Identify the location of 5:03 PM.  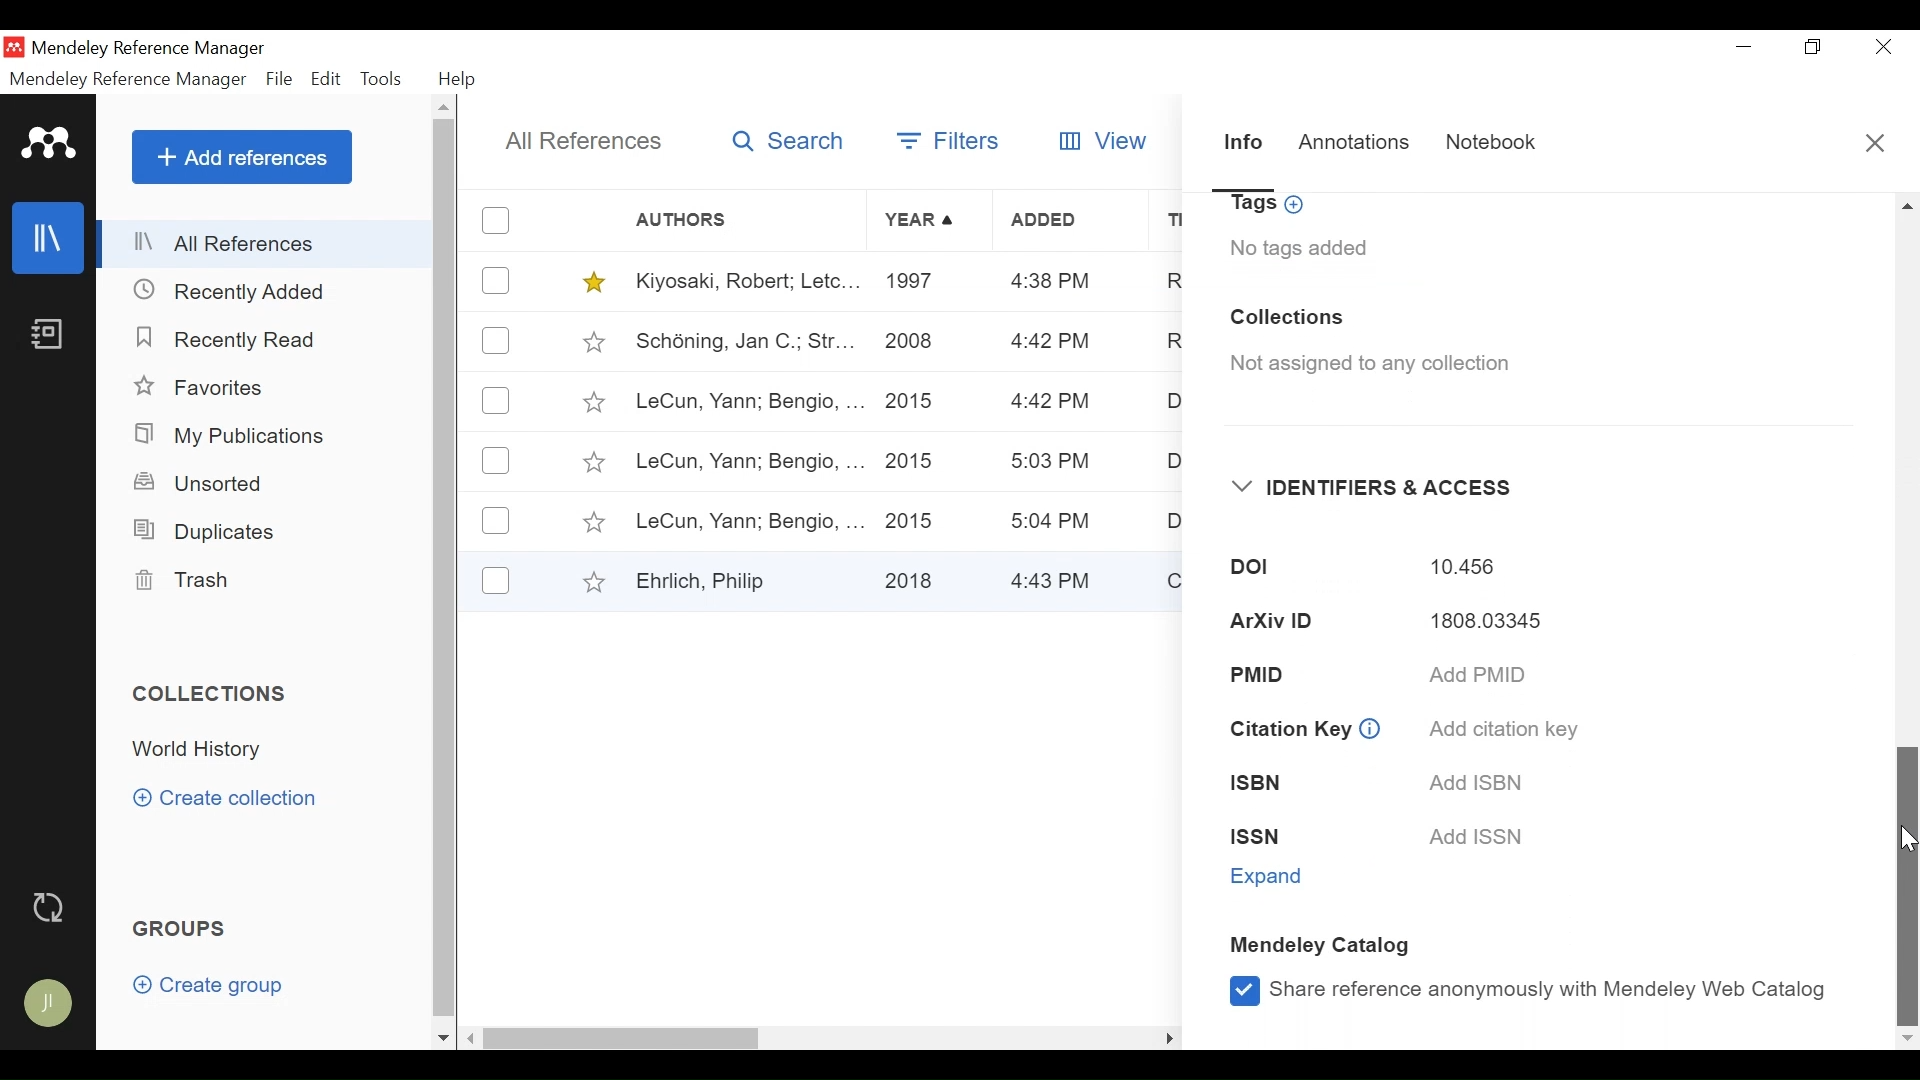
(1053, 464).